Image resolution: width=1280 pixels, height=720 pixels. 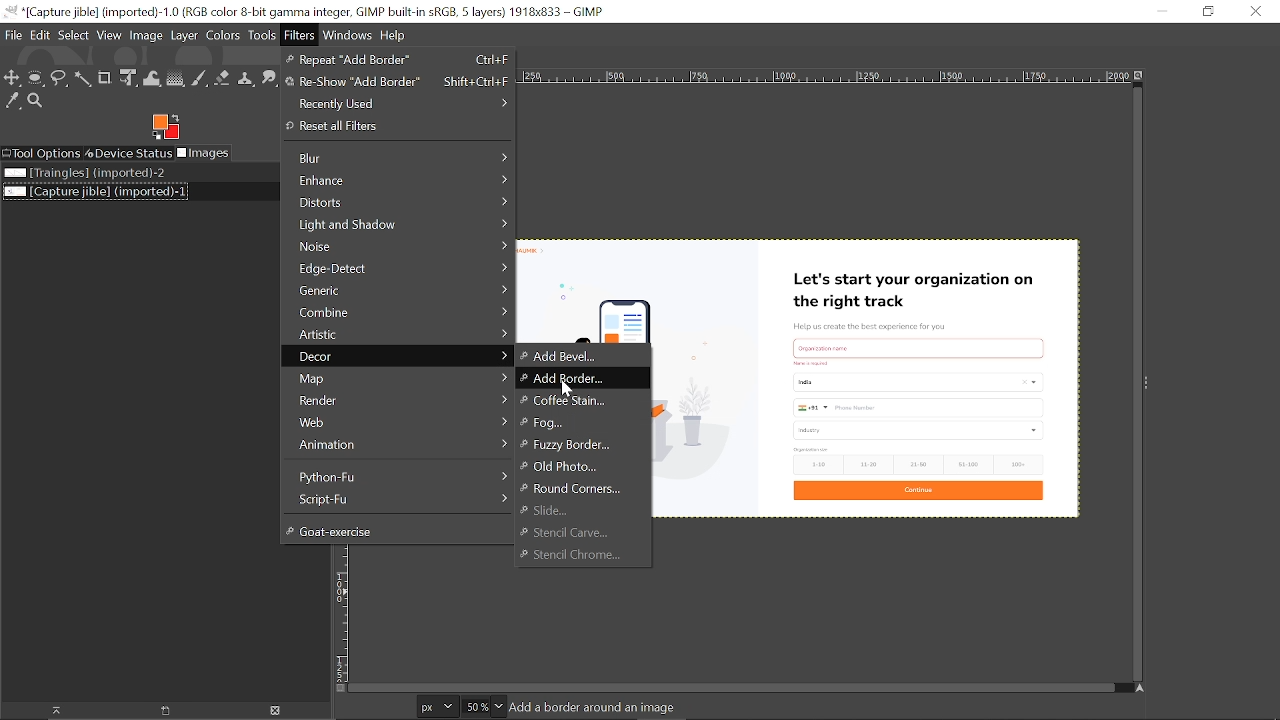 I want to click on Raise the image display, so click(x=166, y=711).